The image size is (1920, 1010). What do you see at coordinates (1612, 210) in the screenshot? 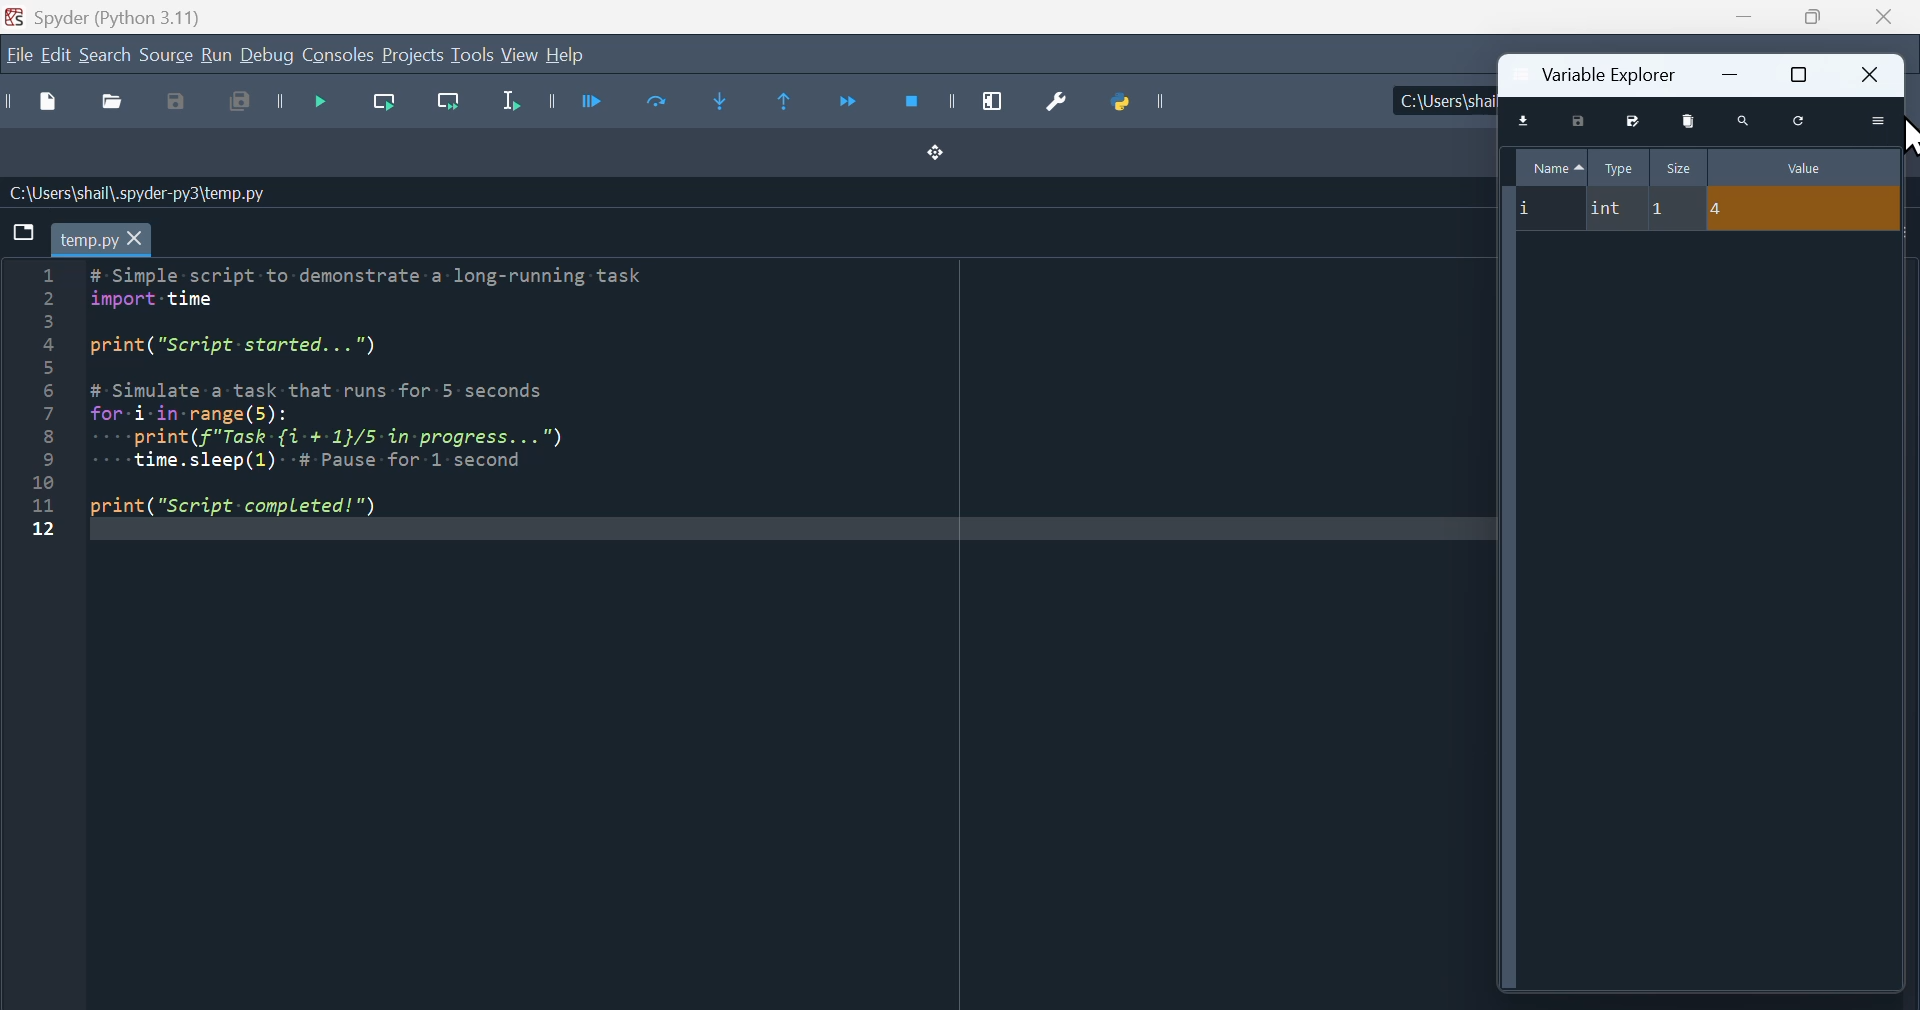
I see `int` at bounding box center [1612, 210].